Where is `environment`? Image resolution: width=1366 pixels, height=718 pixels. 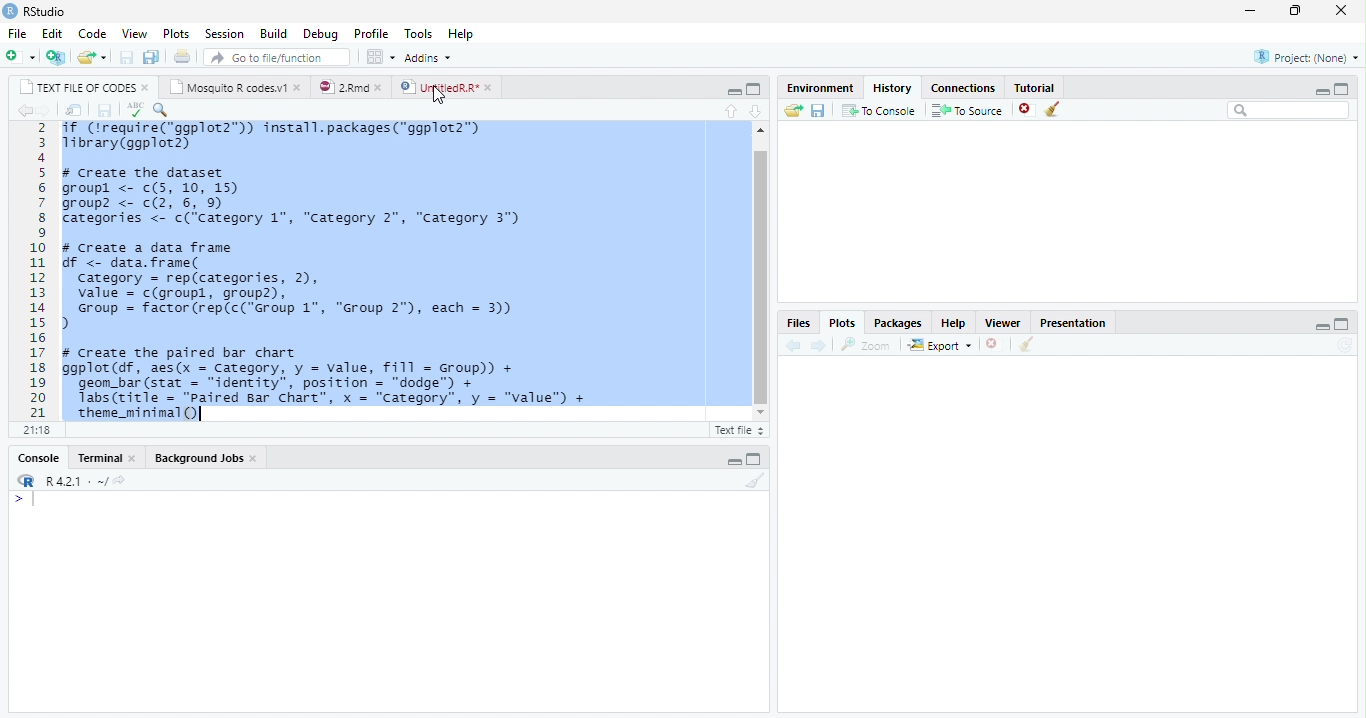 environment is located at coordinates (816, 88).